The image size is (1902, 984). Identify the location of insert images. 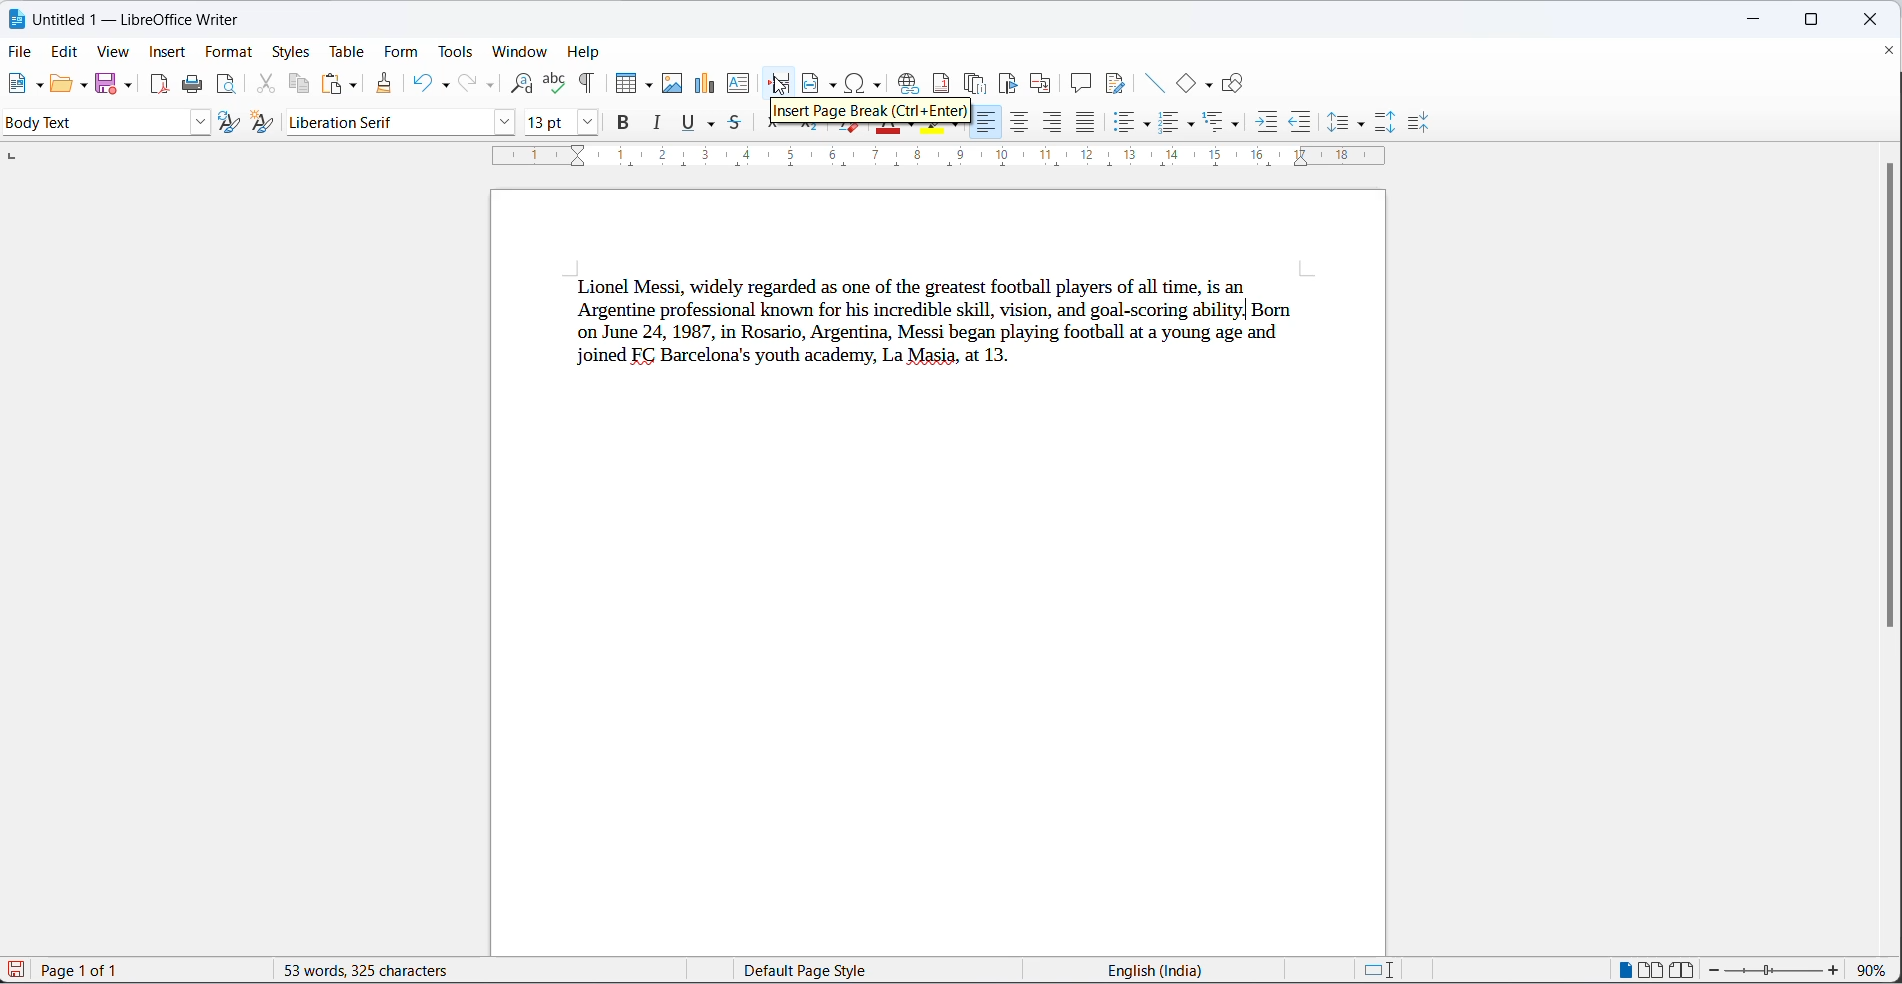
(673, 84).